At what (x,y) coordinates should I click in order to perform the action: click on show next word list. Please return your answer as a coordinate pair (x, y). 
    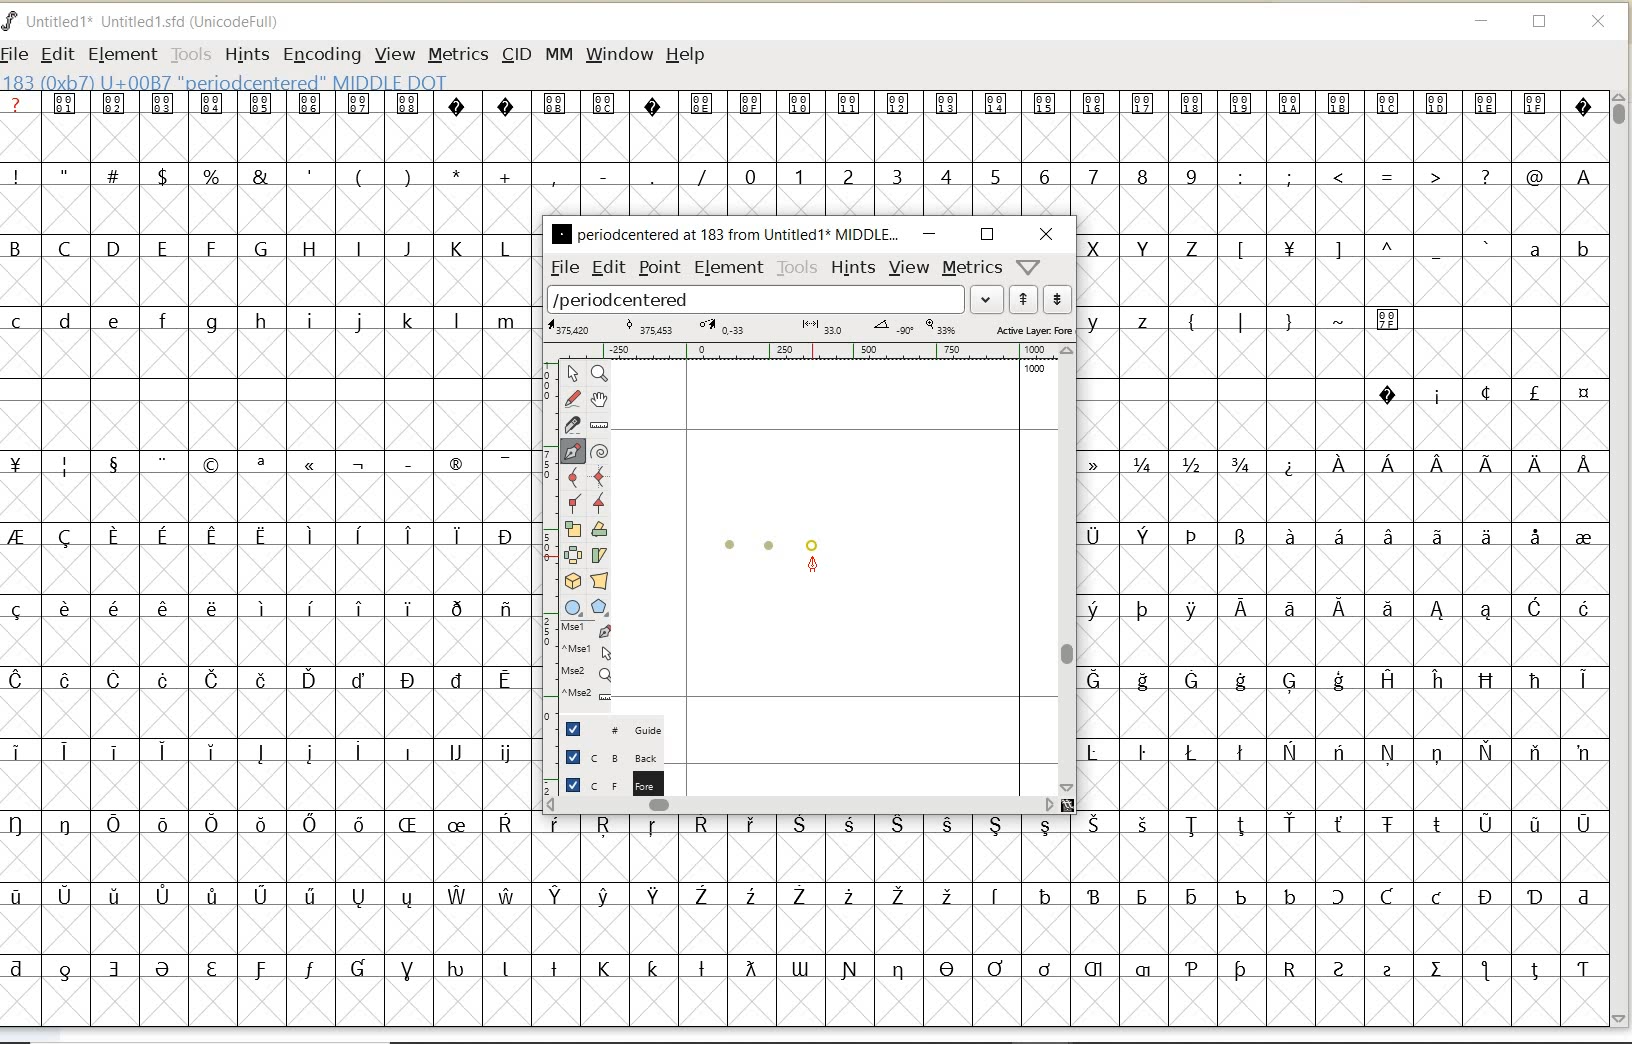
    Looking at the image, I should click on (1060, 300).